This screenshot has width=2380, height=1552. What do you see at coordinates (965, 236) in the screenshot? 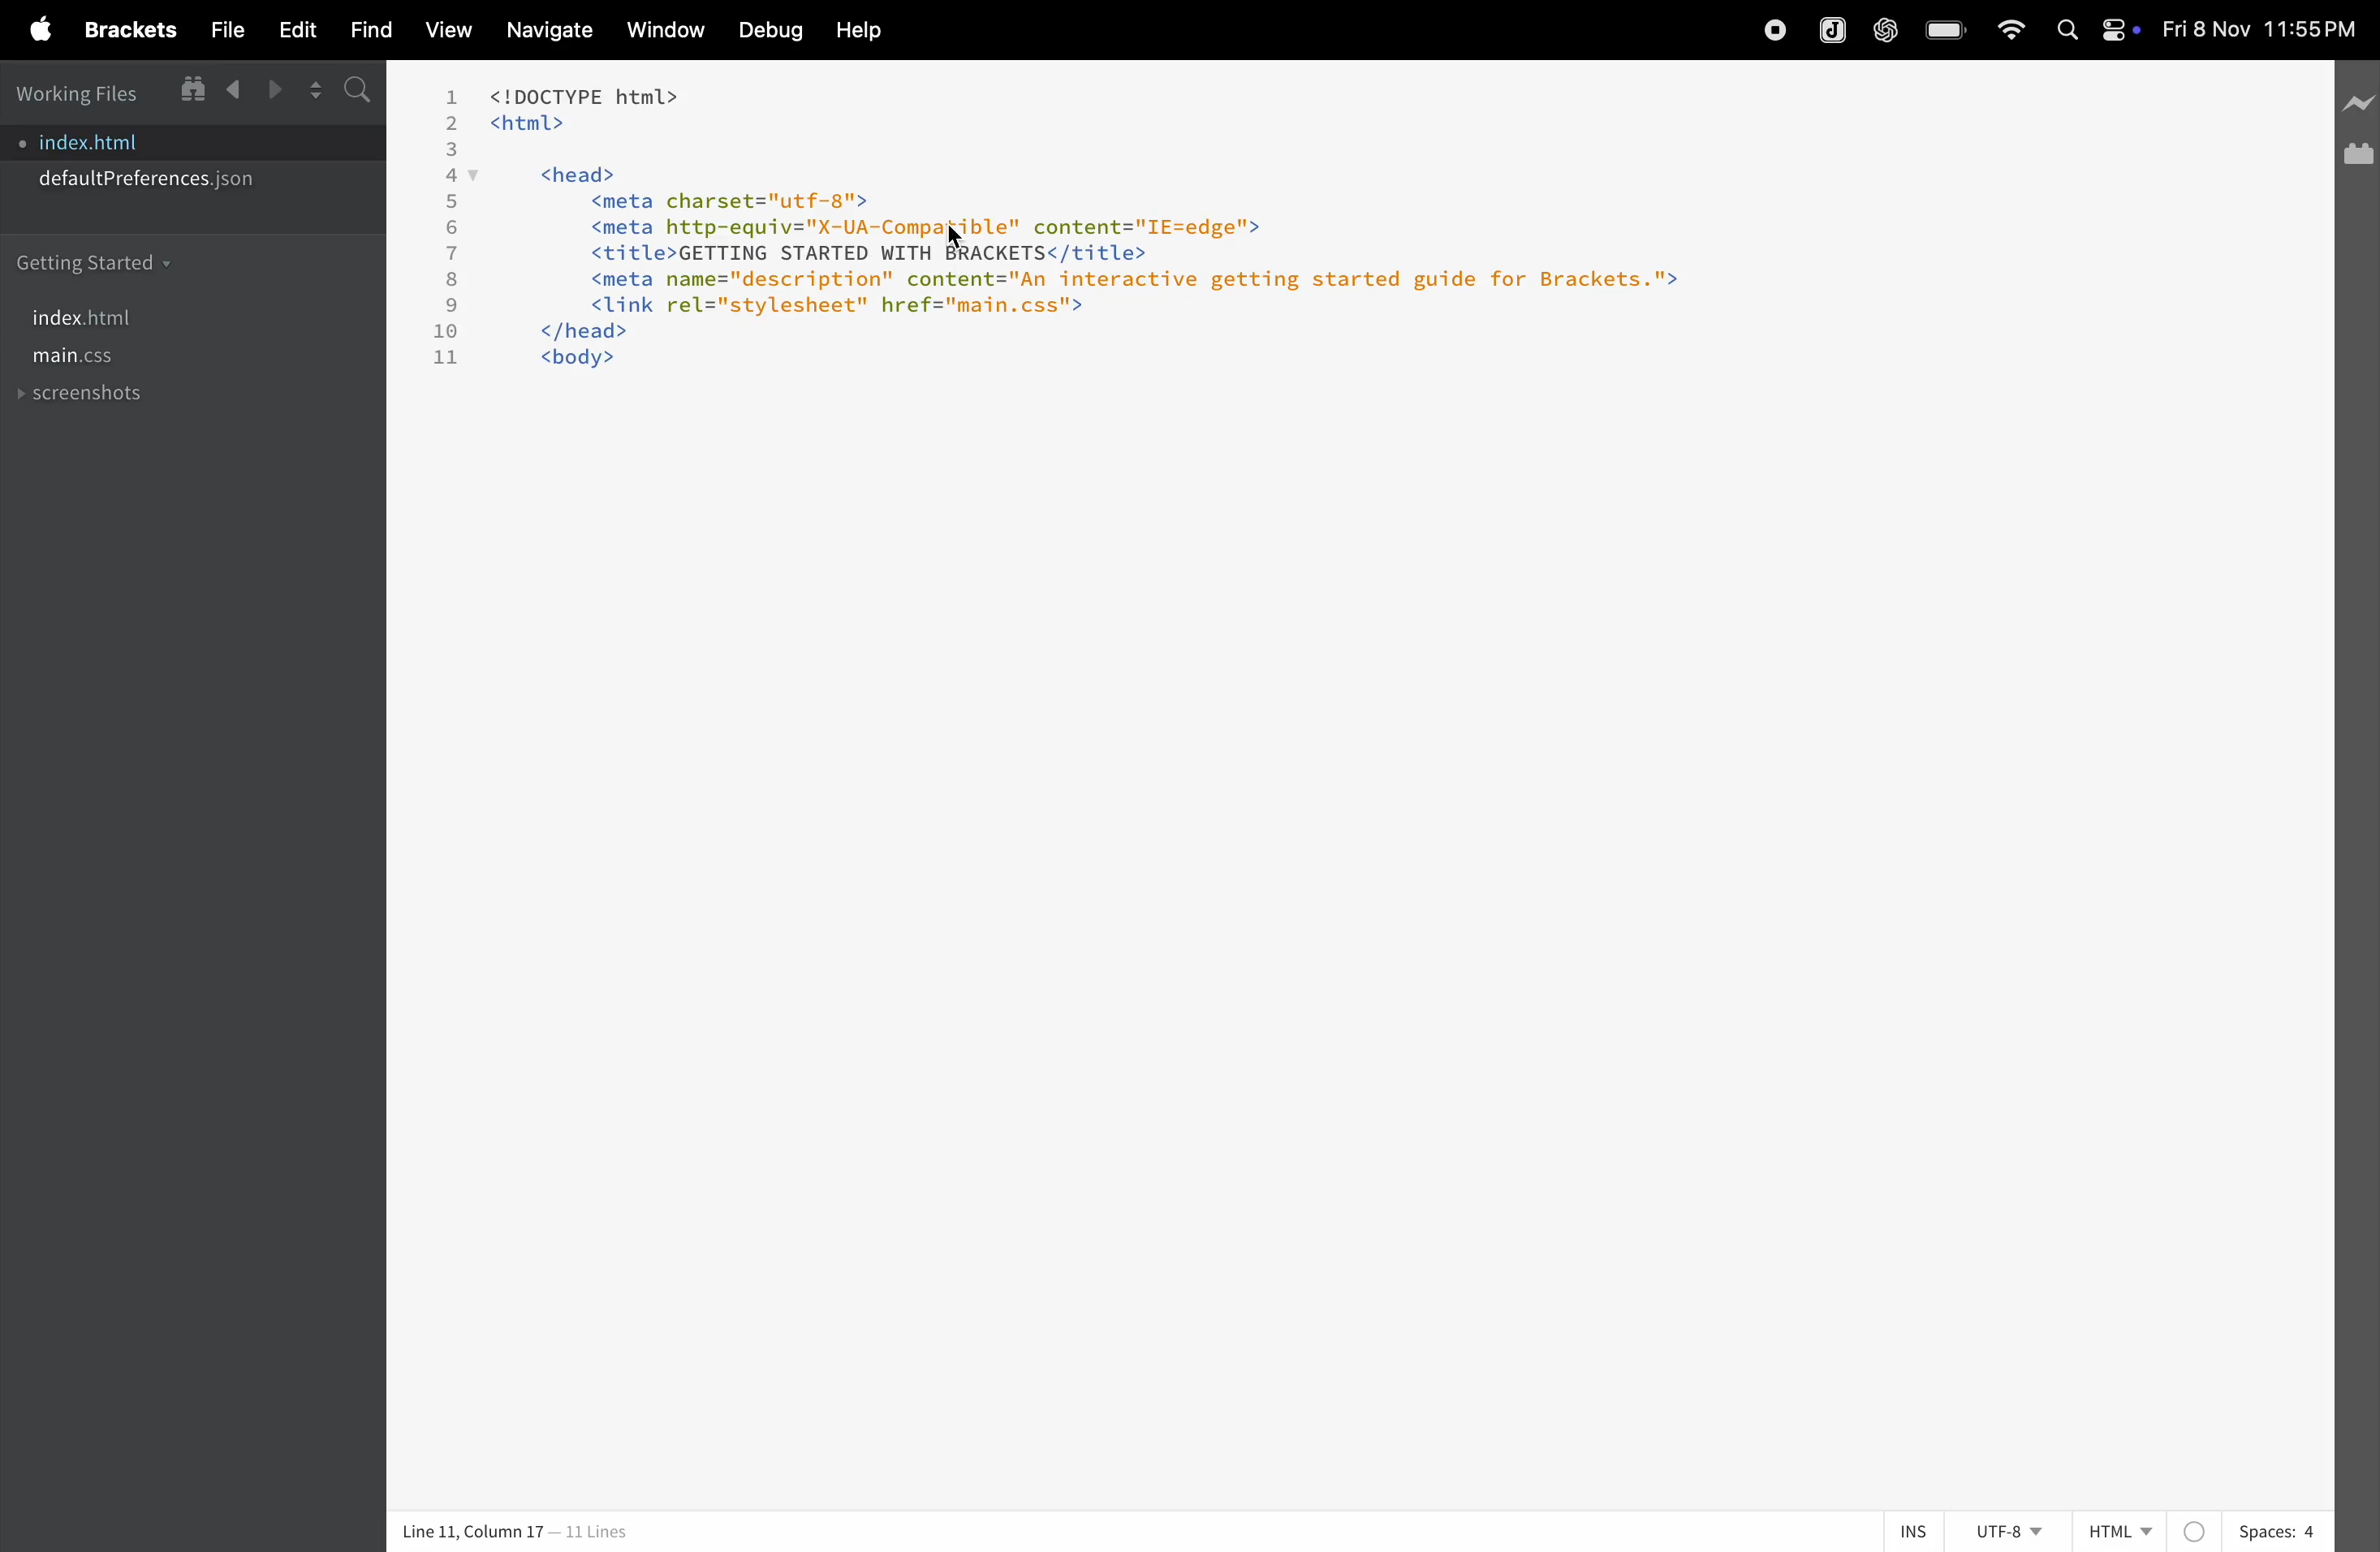
I see `cursor` at bounding box center [965, 236].